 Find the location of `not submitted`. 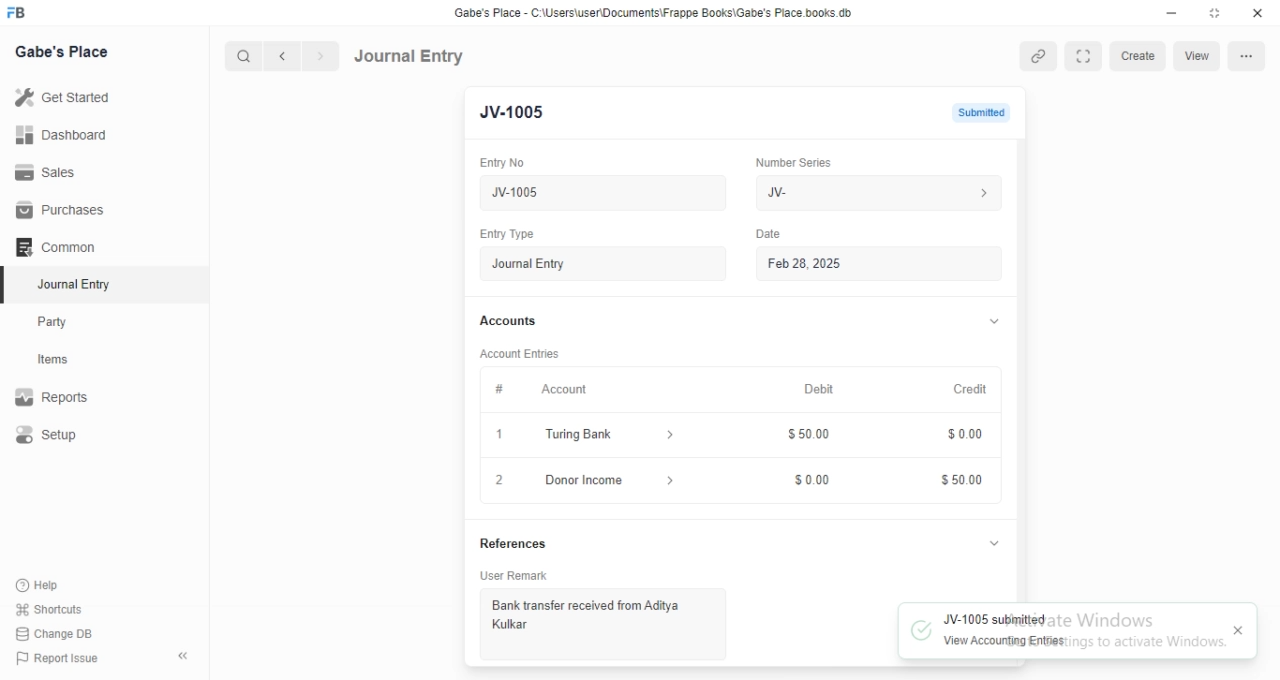

not submitted is located at coordinates (970, 113).